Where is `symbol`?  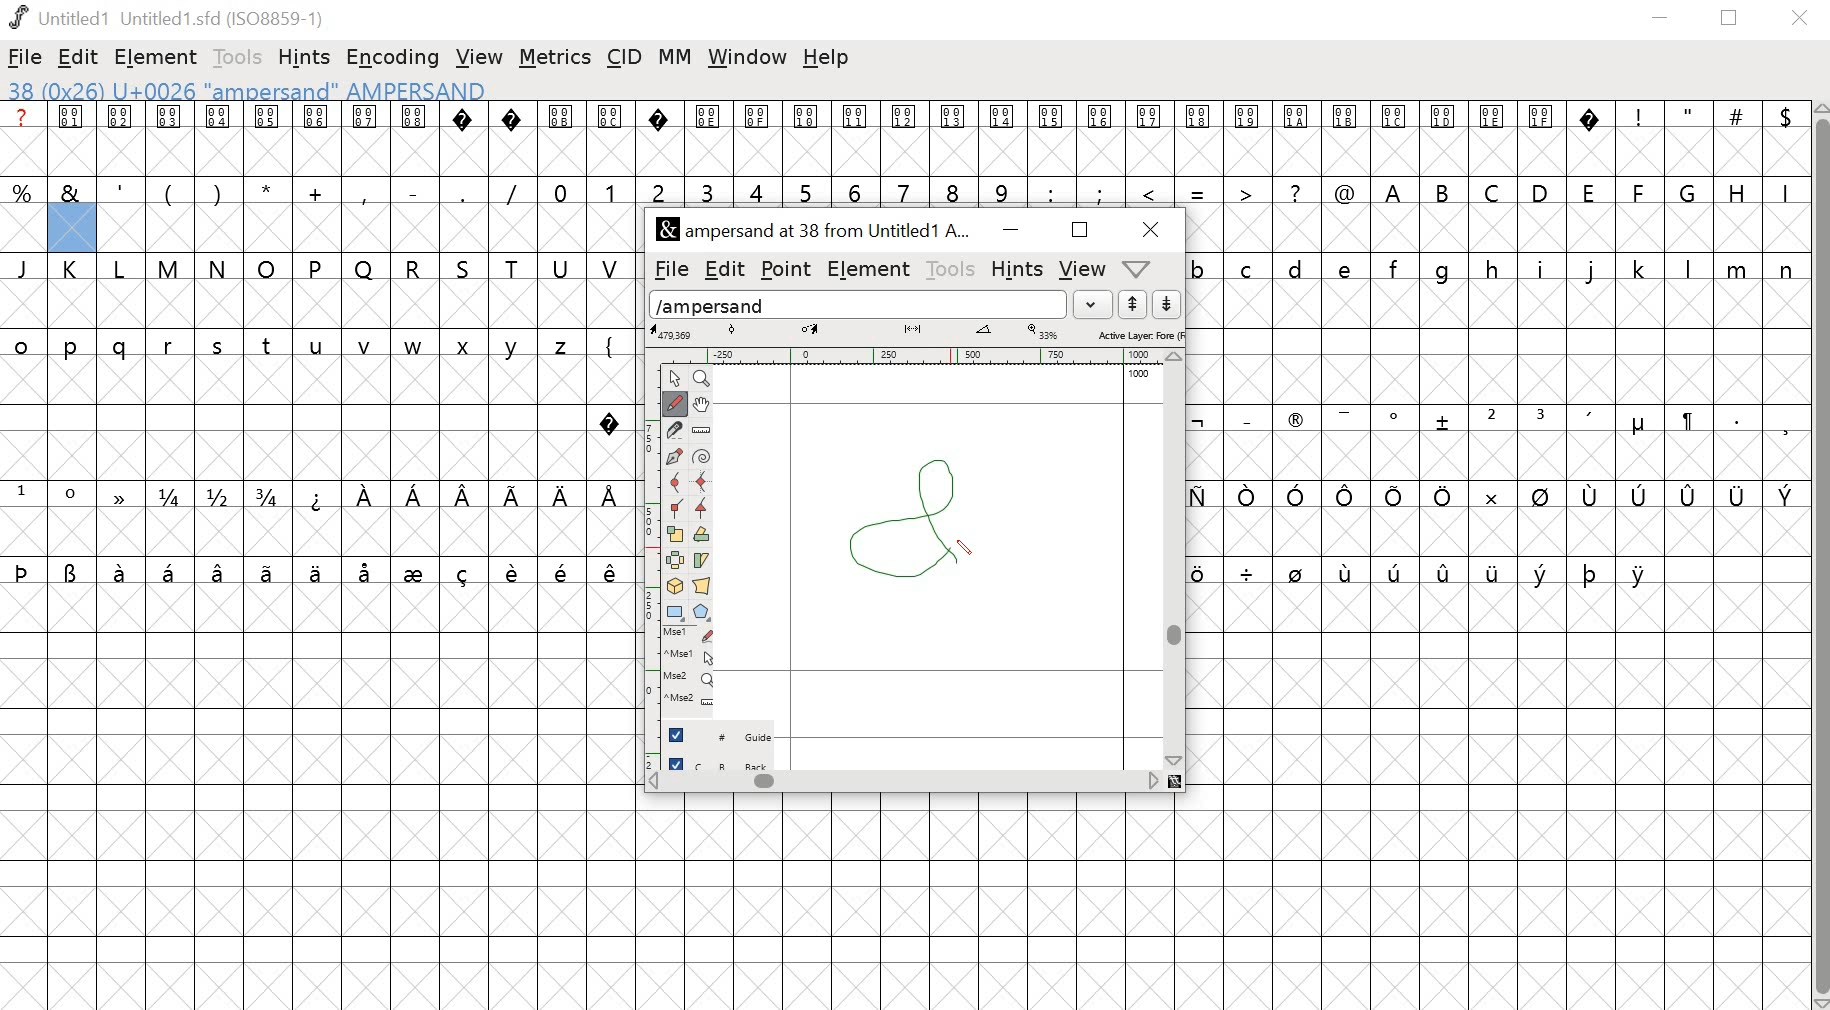
symbol is located at coordinates (1396, 570).